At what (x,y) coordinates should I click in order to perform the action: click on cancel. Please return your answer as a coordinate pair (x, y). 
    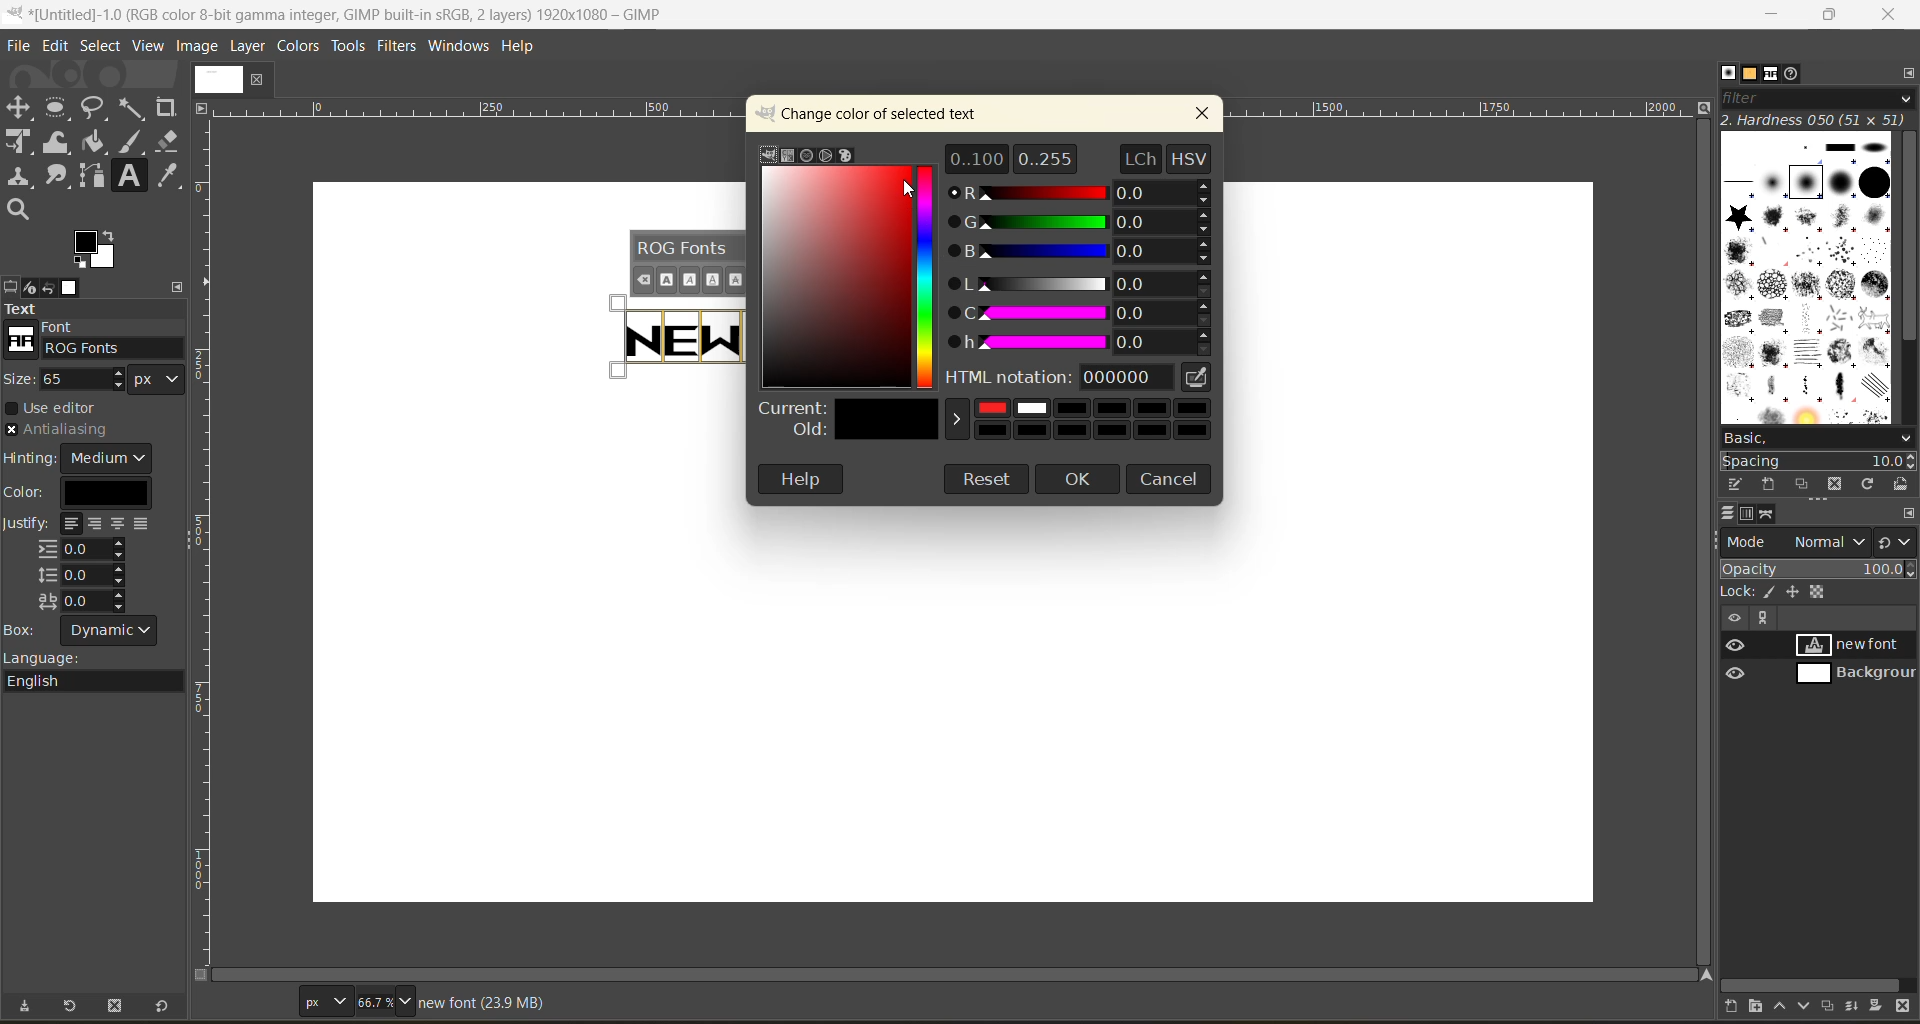
    Looking at the image, I should click on (1170, 476).